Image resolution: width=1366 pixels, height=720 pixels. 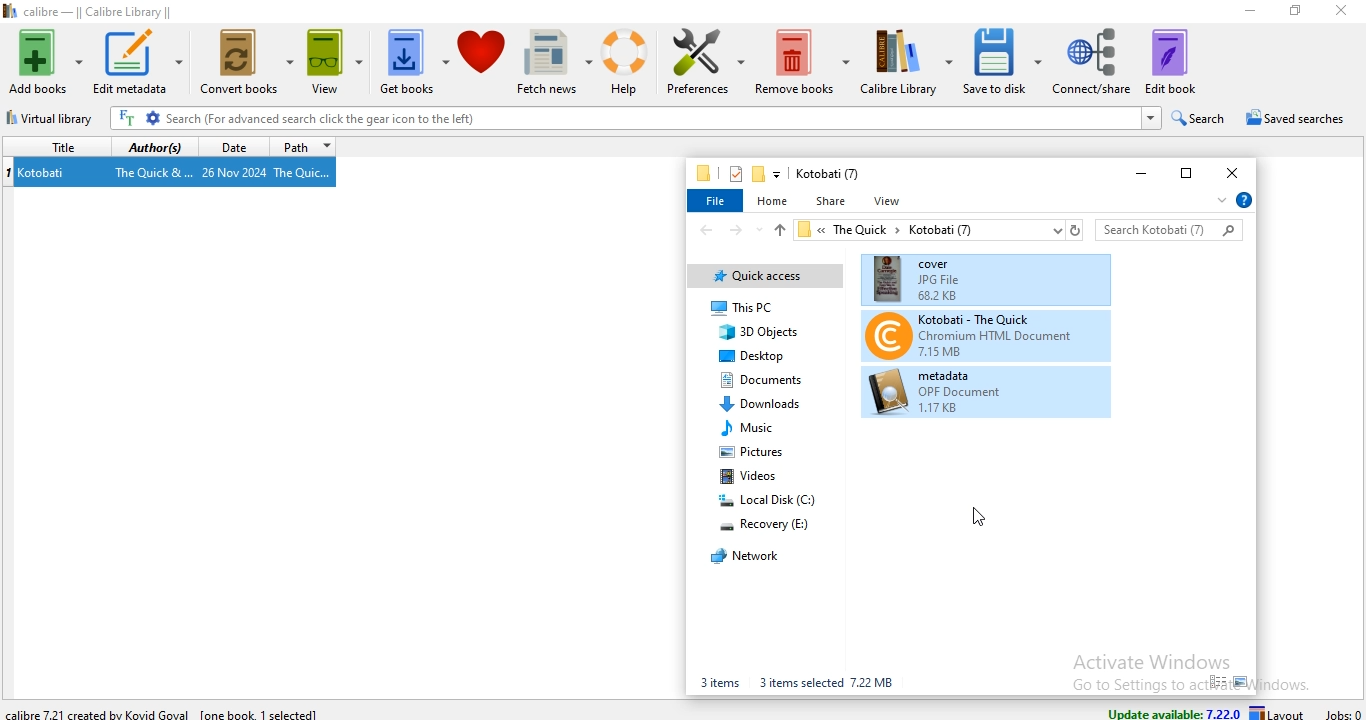 I want to click on index no, so click(x=9, y=172).